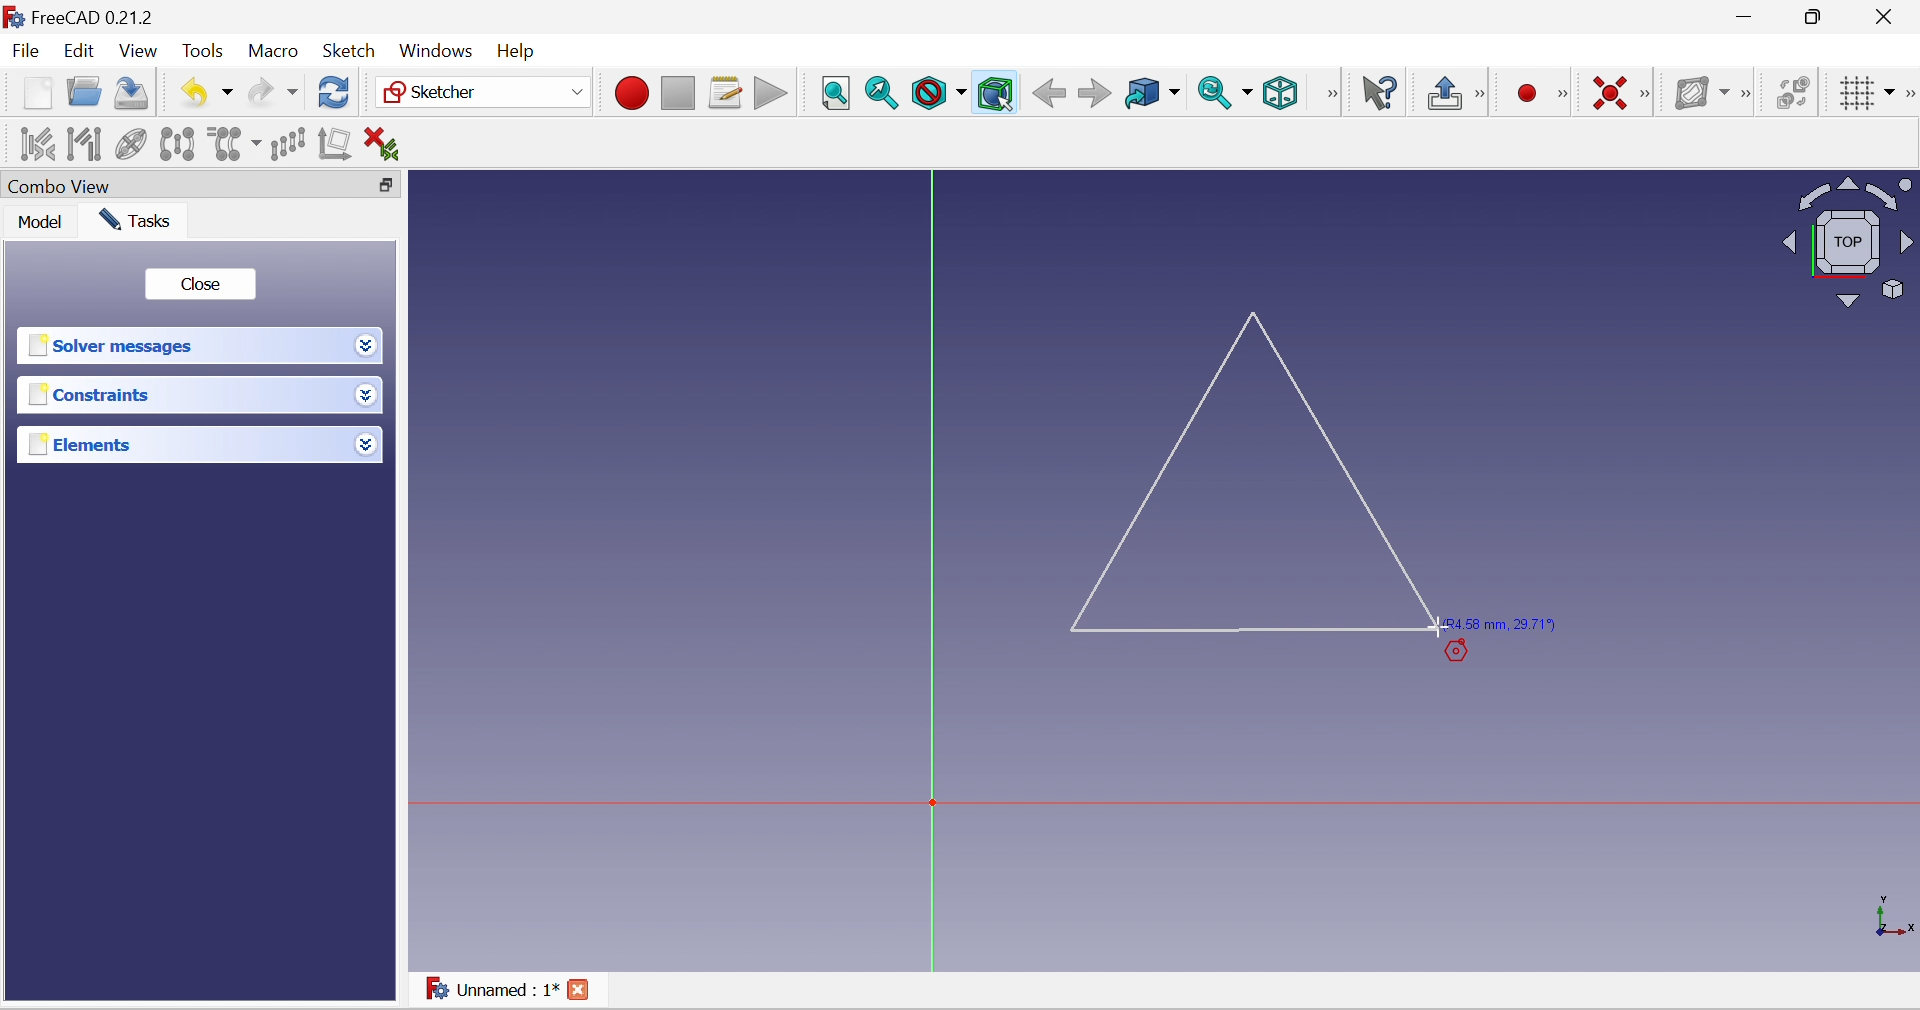  What do you see at coordinates (1095, 94) in the screenshot?
I see `Forward` at bounding box center [1095, 94].